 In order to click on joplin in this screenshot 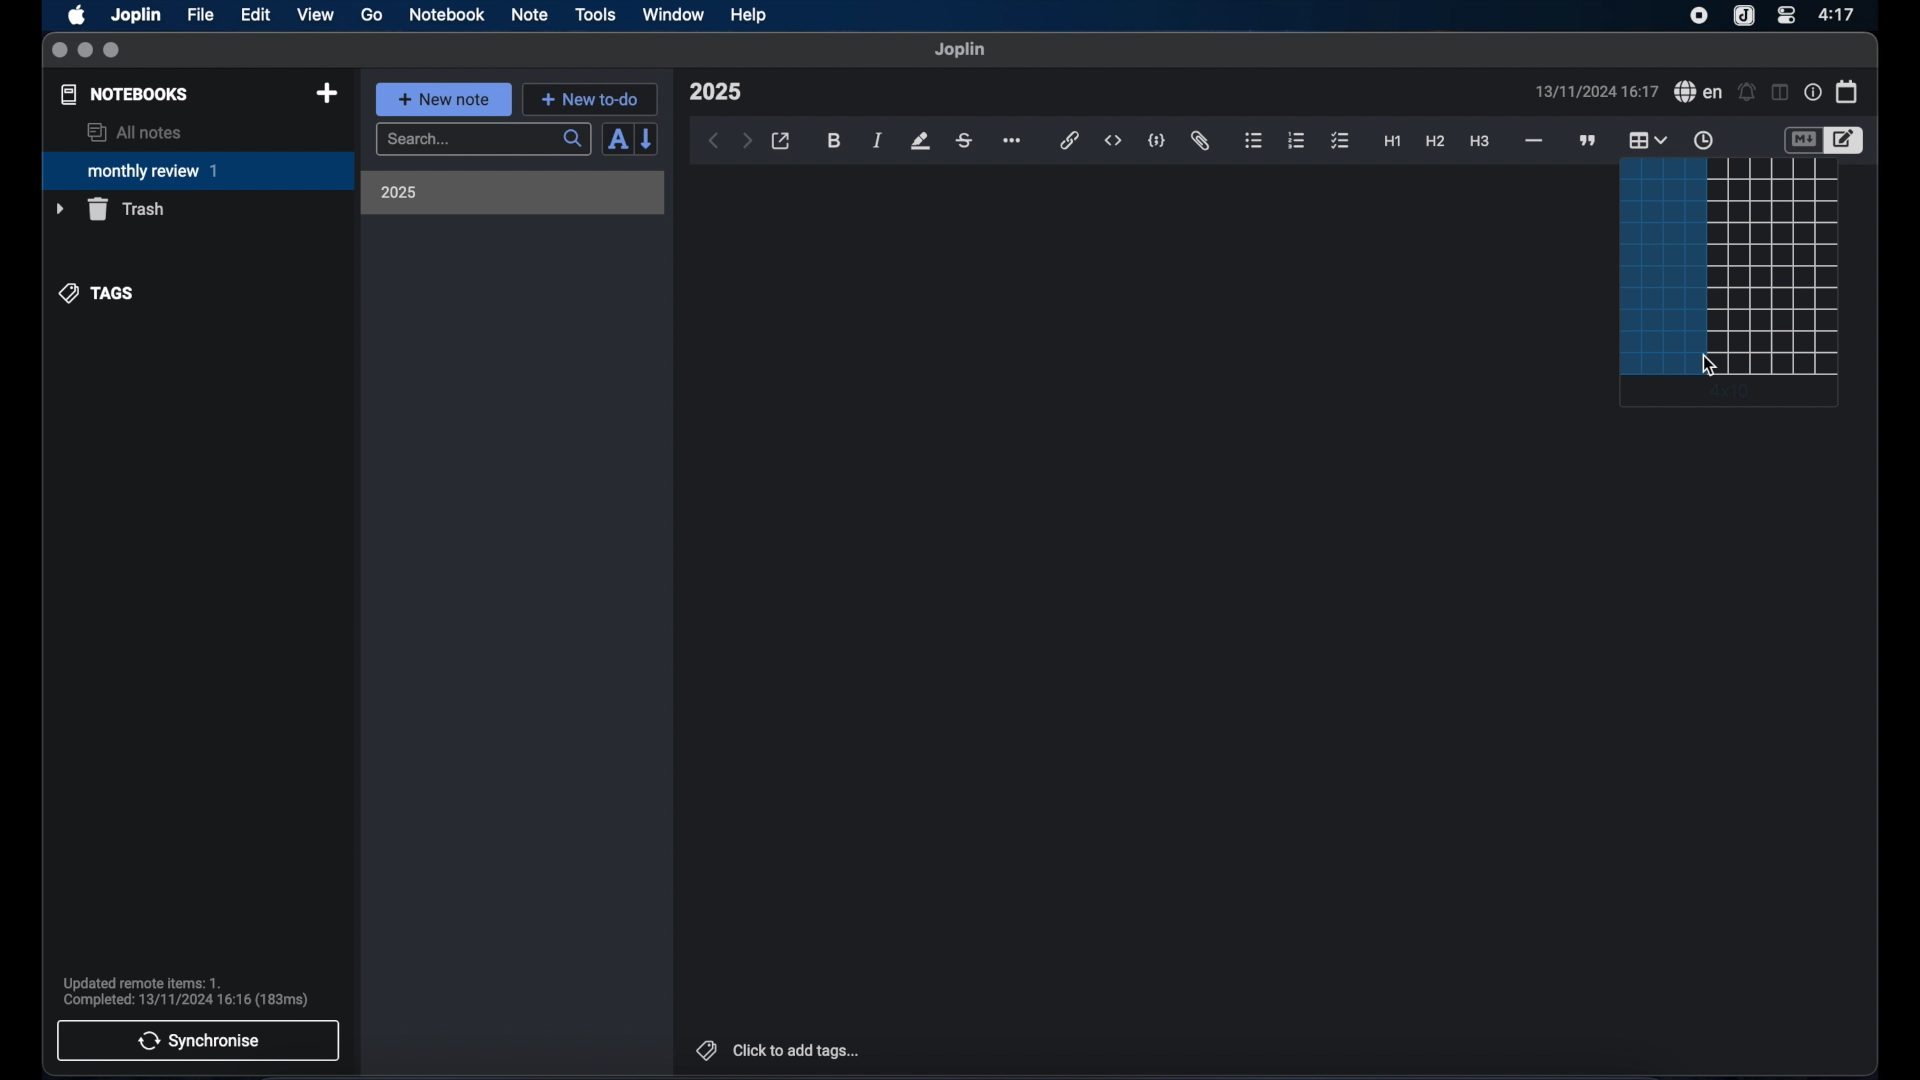, I will do `click(960, 49)`.